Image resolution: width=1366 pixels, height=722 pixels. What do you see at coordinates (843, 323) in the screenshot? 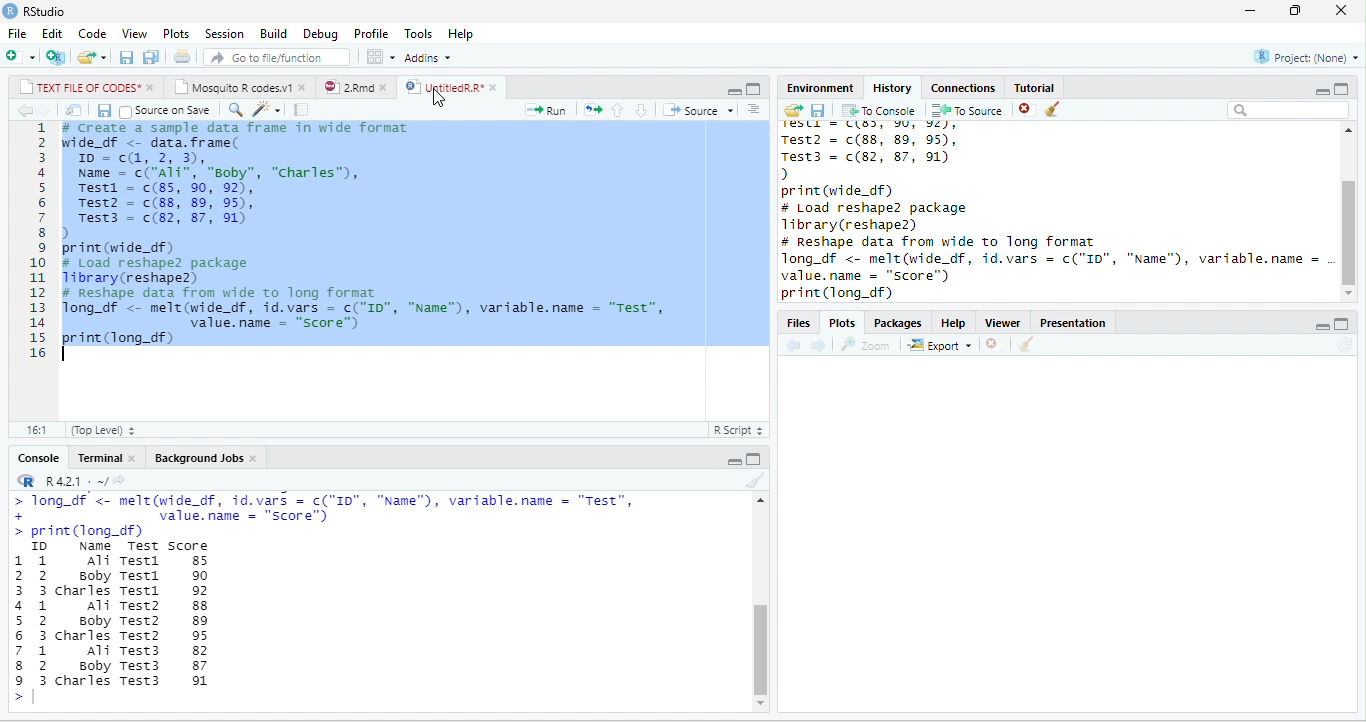
I see `Plots` at bounding box center [843, 323].